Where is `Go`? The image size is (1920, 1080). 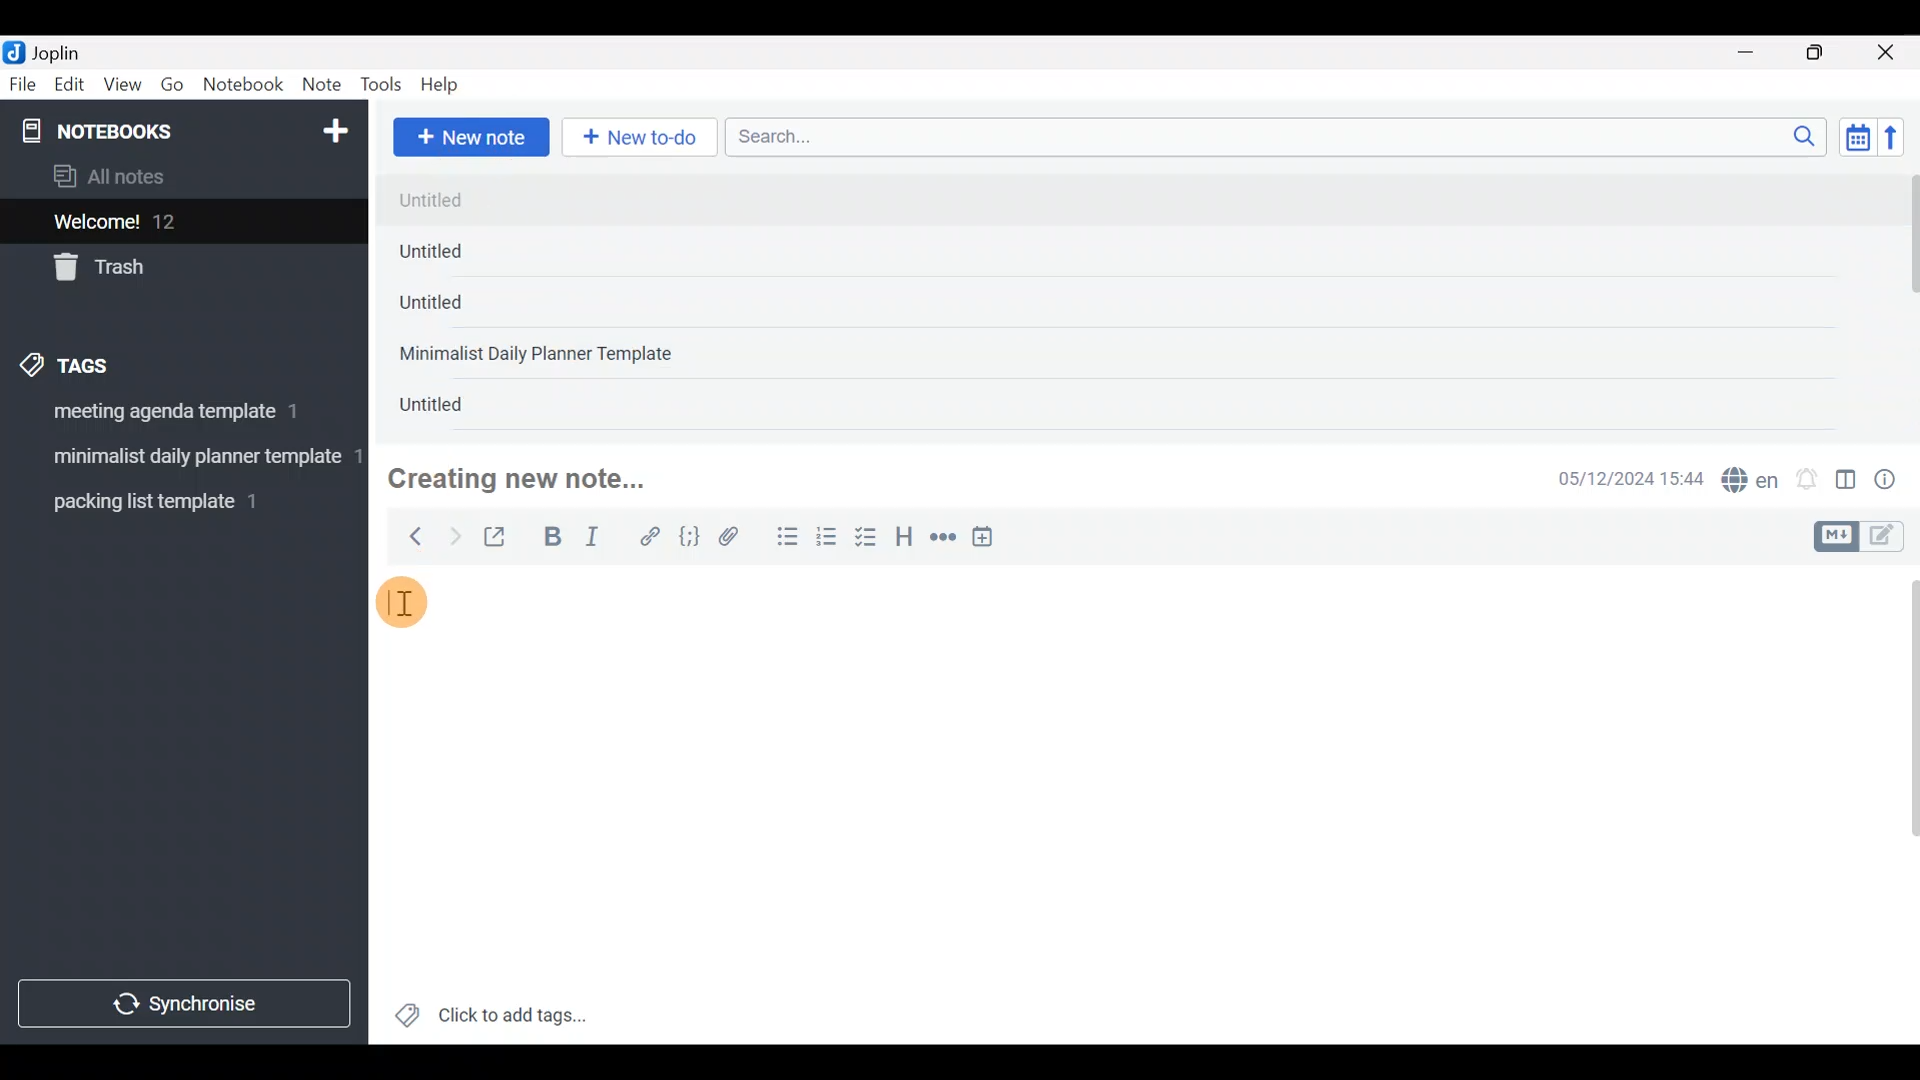
Go is located at coordinates (172, 89).